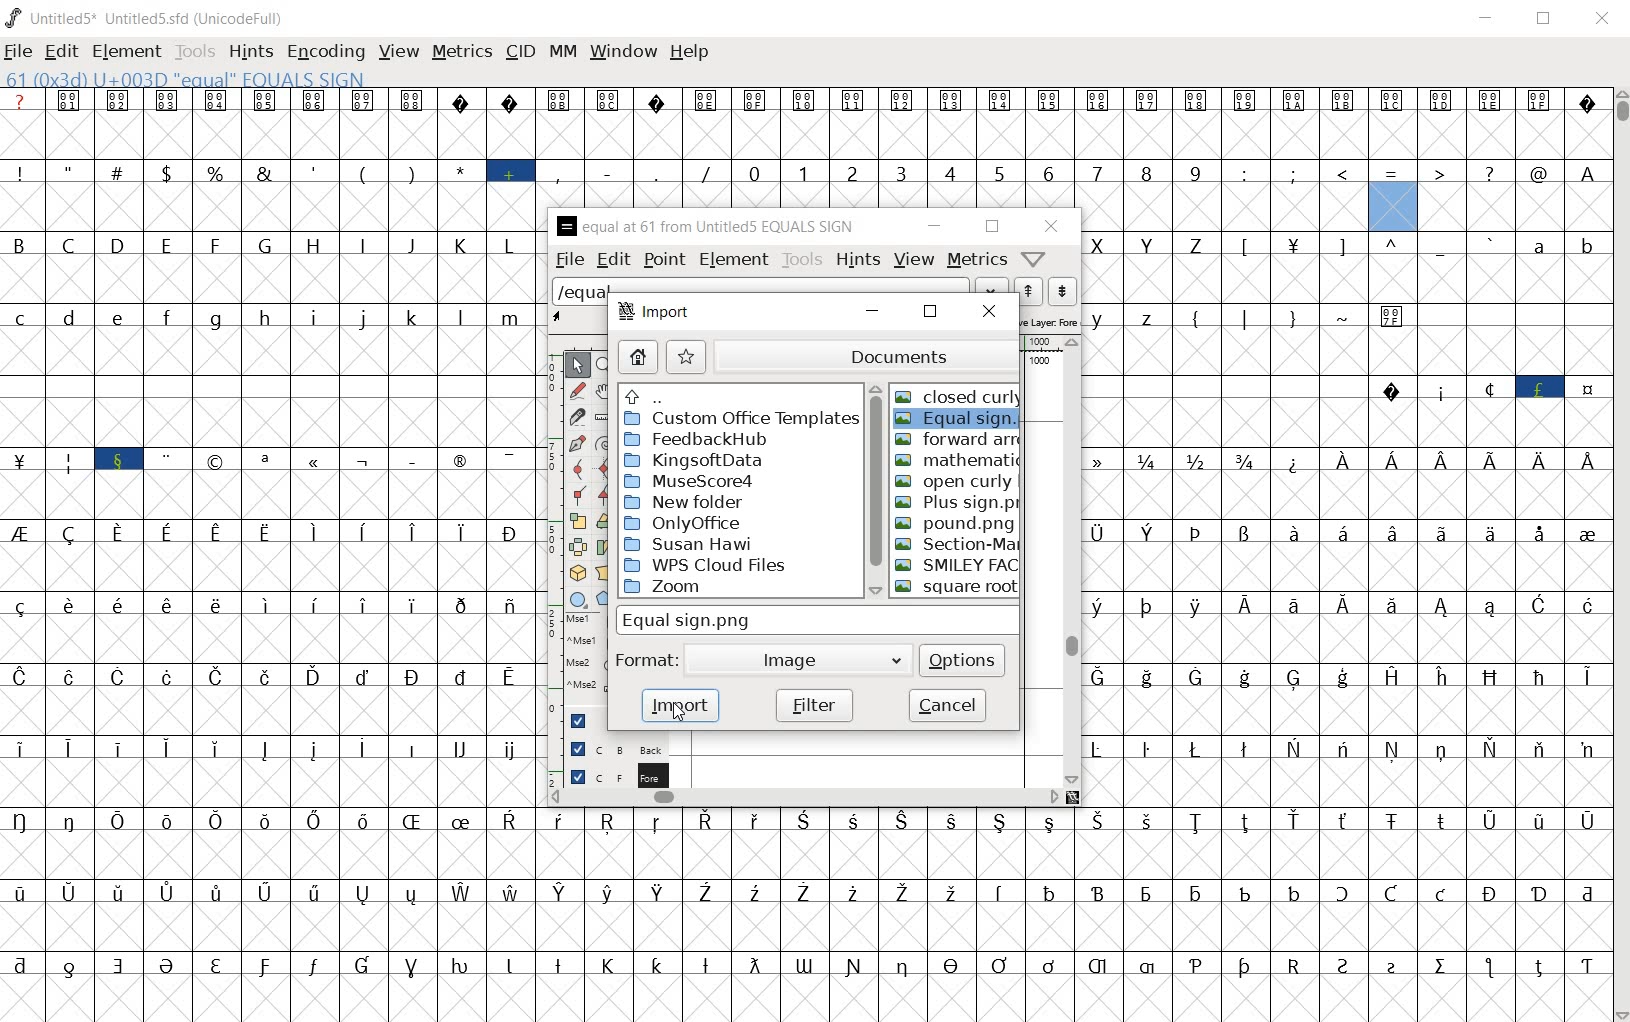  What do you see at coordinates (576, 415) in the screenshot?
I see `cut splines in two` at bounding box center [576, 415].